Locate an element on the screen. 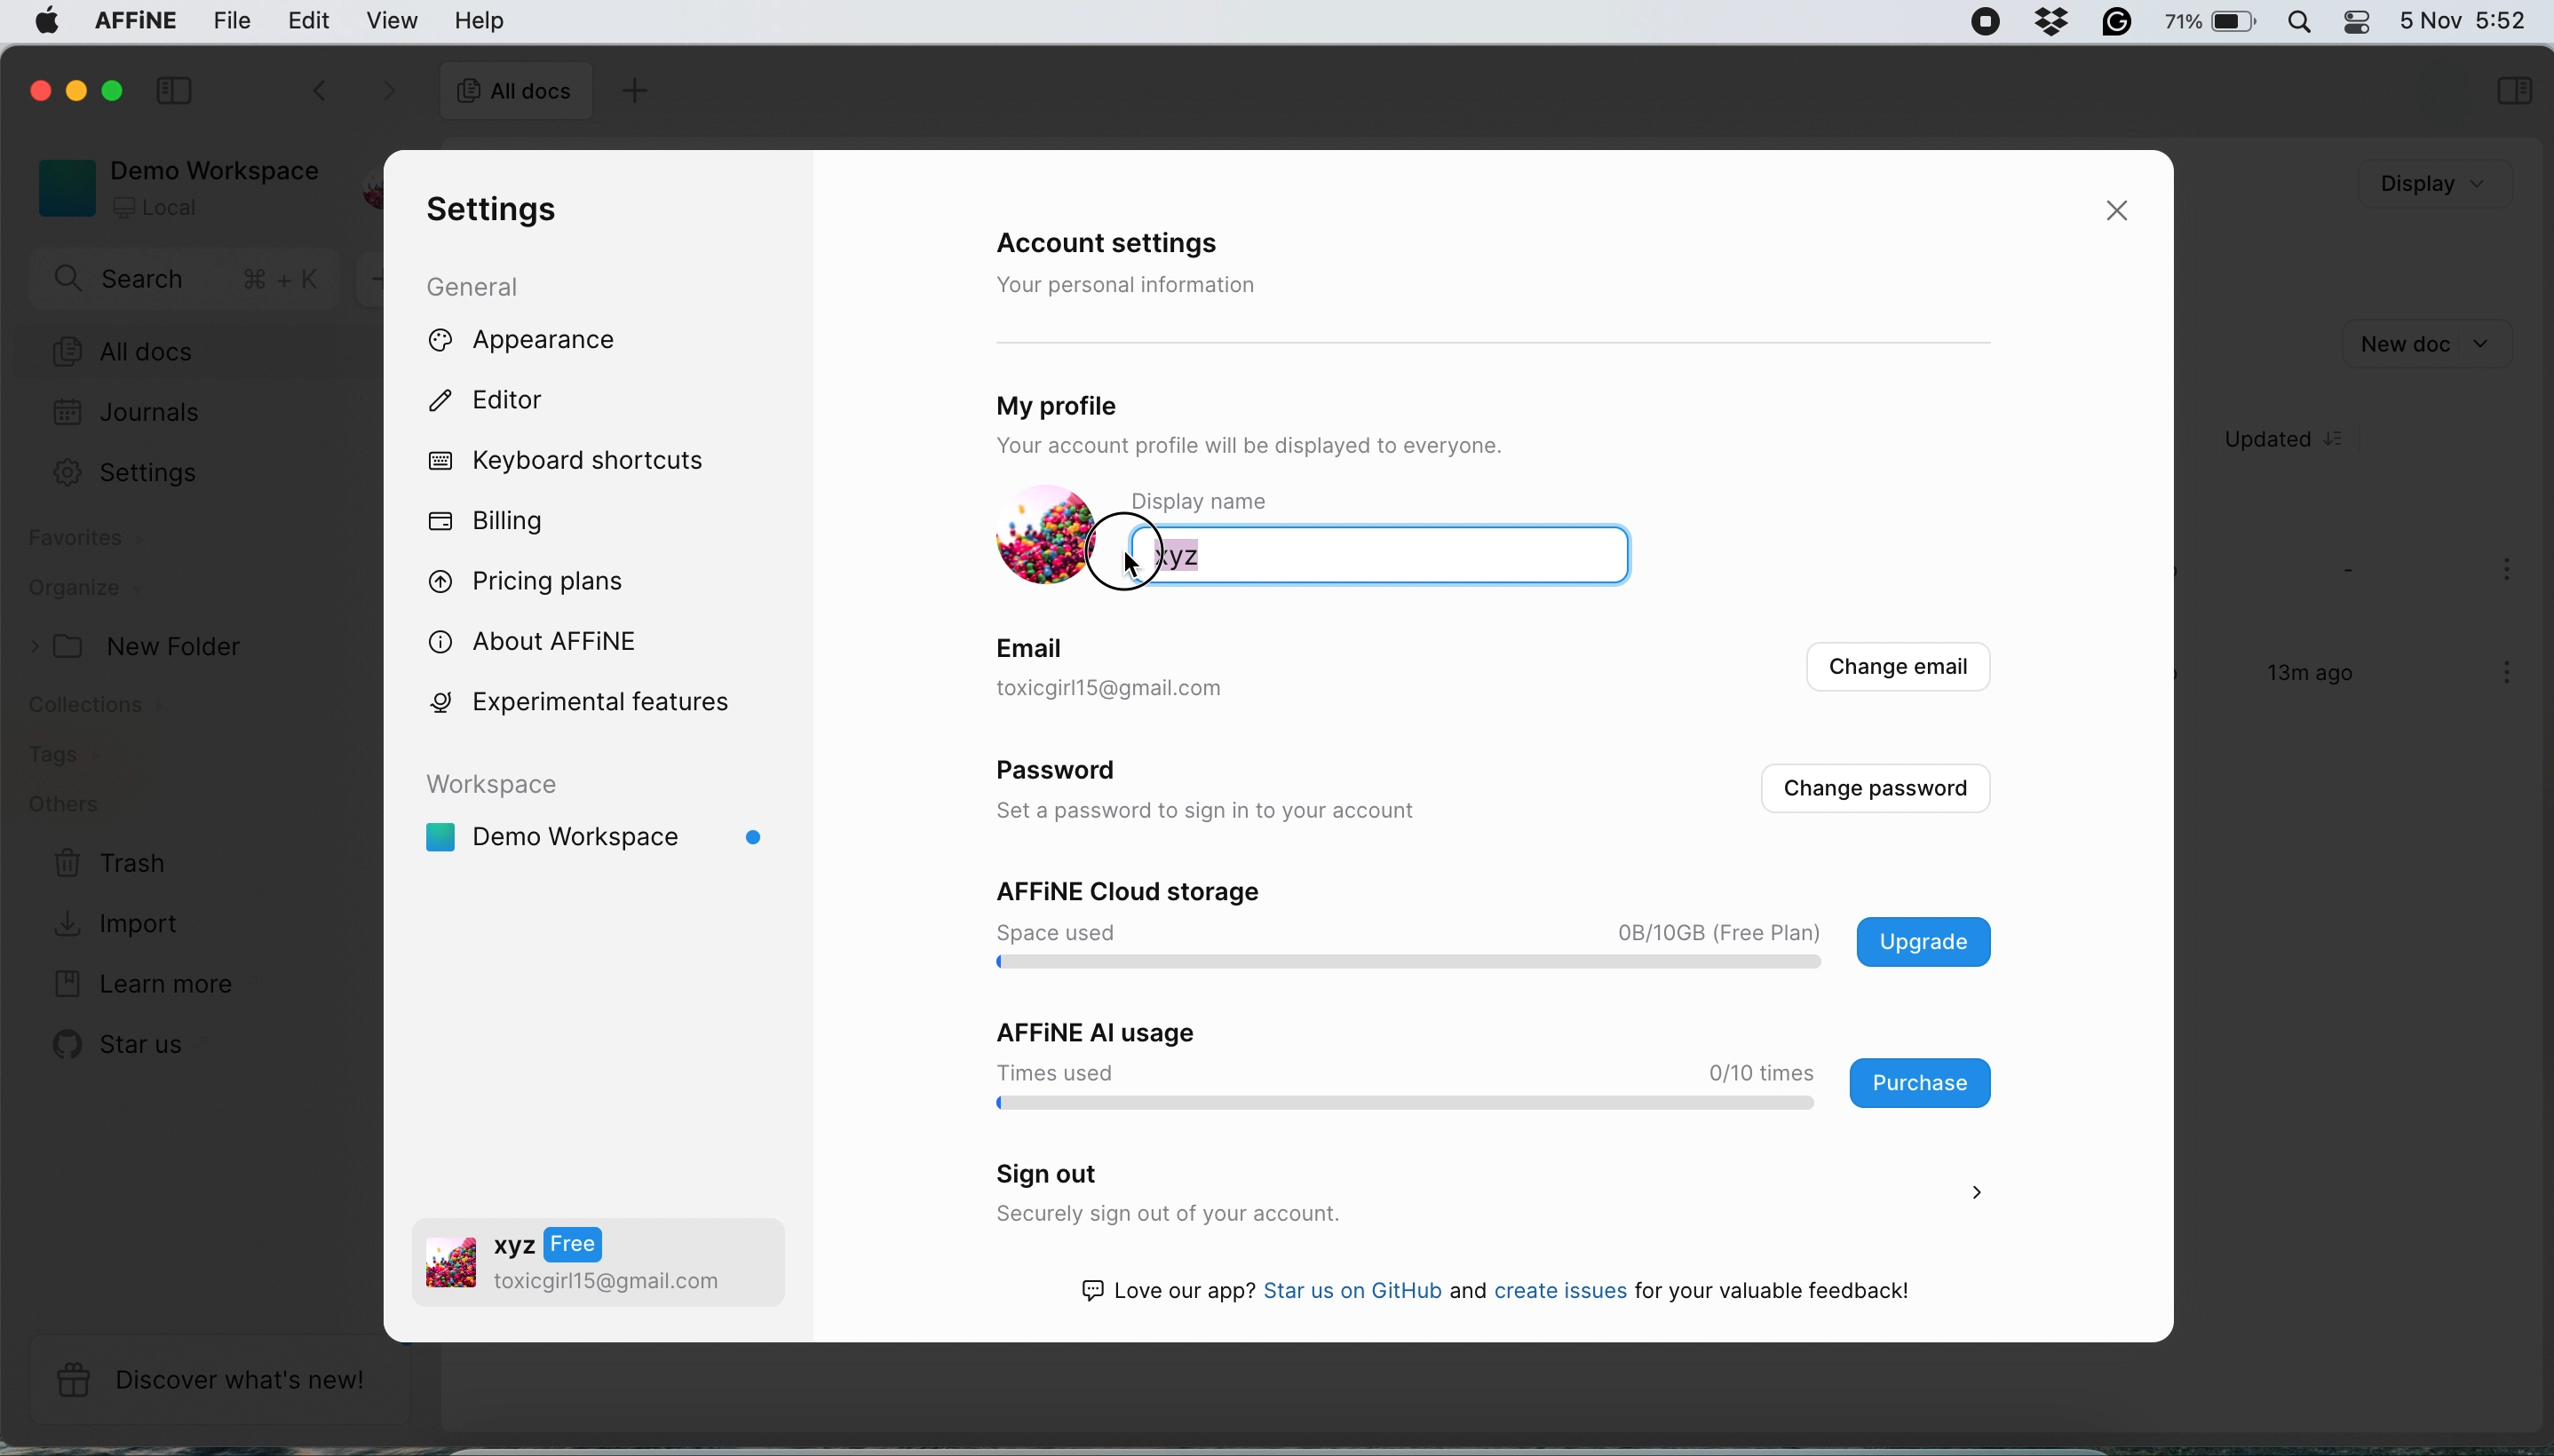  spotlight search is located at coordinates (2296, 21).